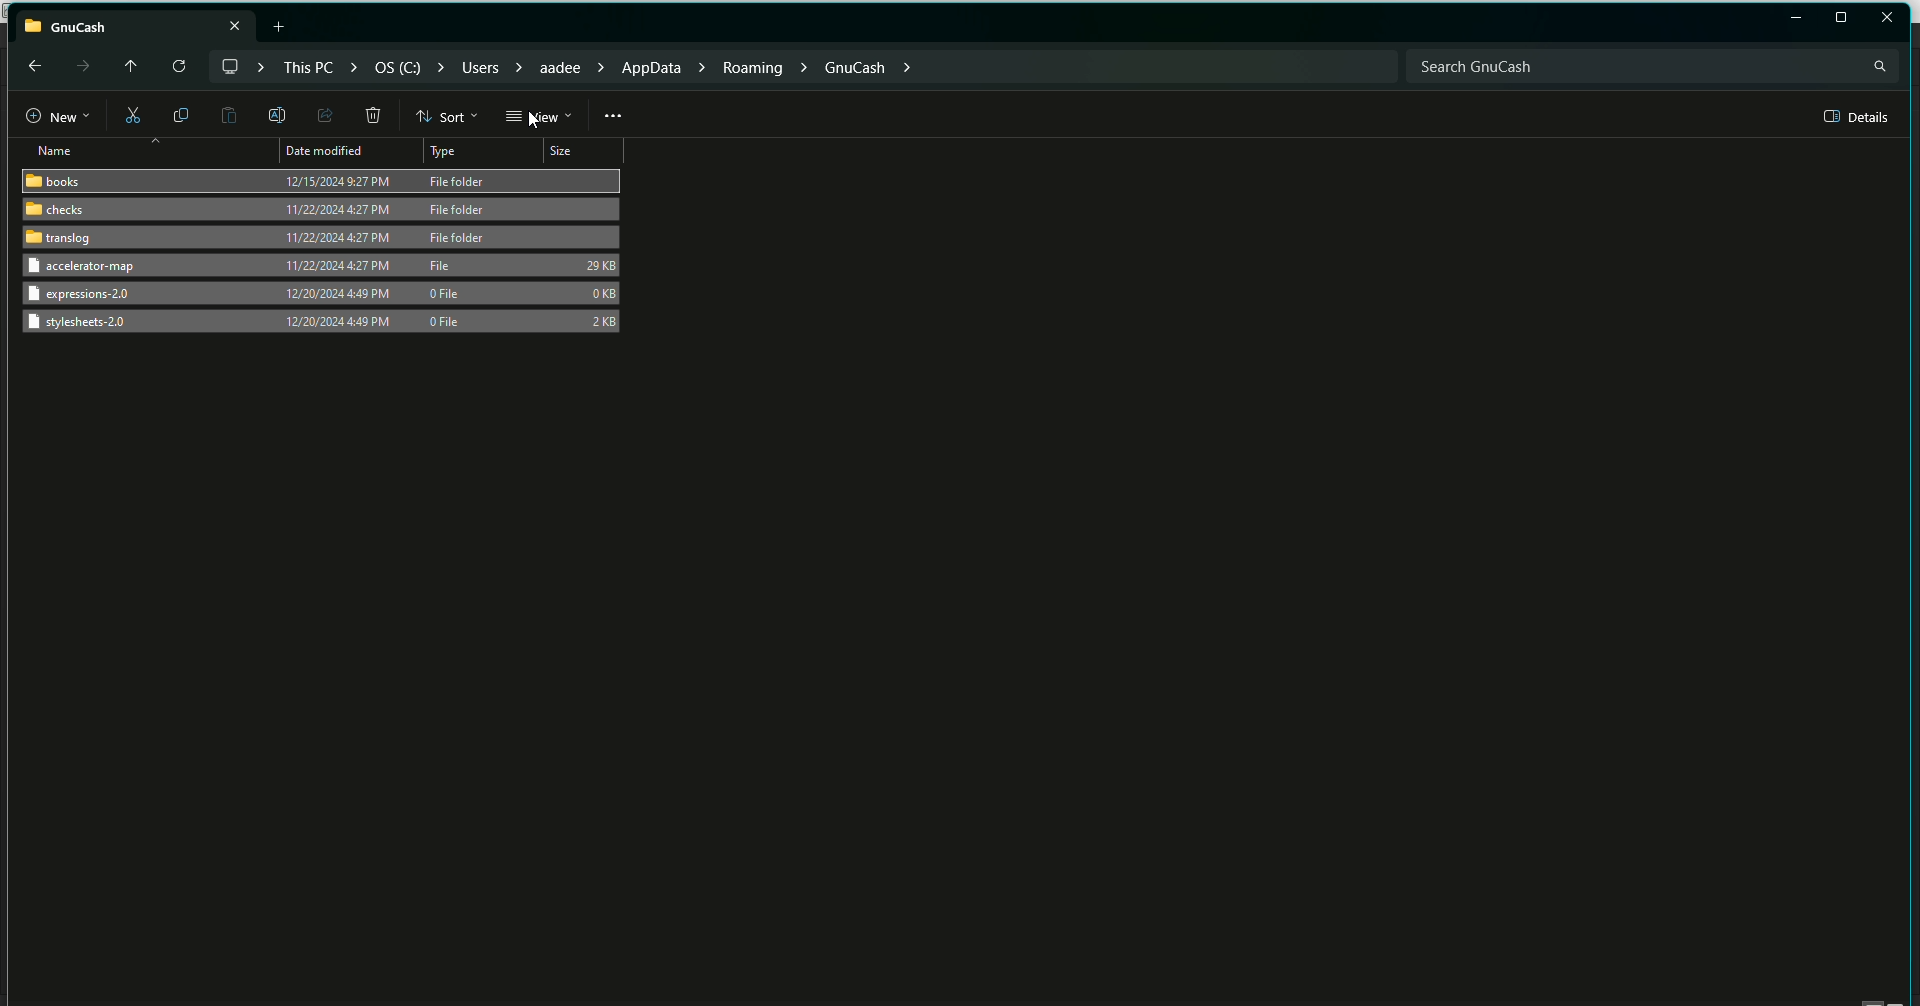 This screenshot has width=1920, height=1006. What do you see at coordinates (85, 293) in the screenshot?
I see `expressions` at bounding box center [85, 293].